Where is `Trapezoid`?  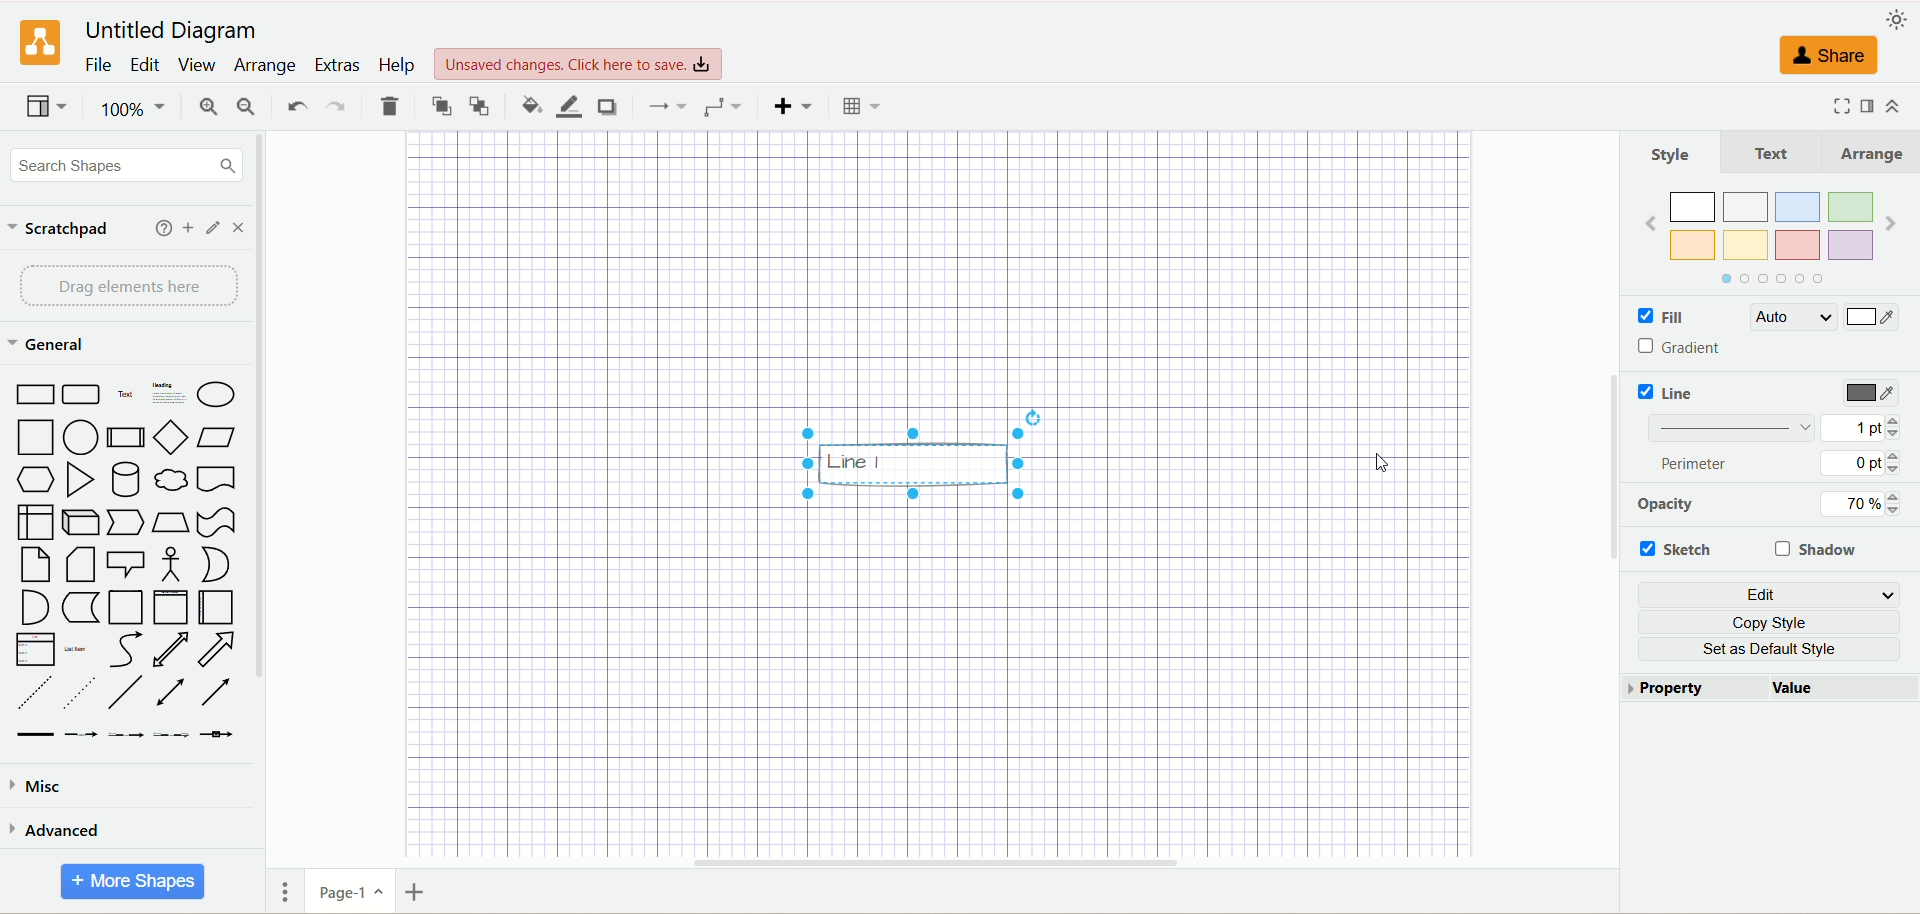
Trapezoid is located at coordinates (171, 524).